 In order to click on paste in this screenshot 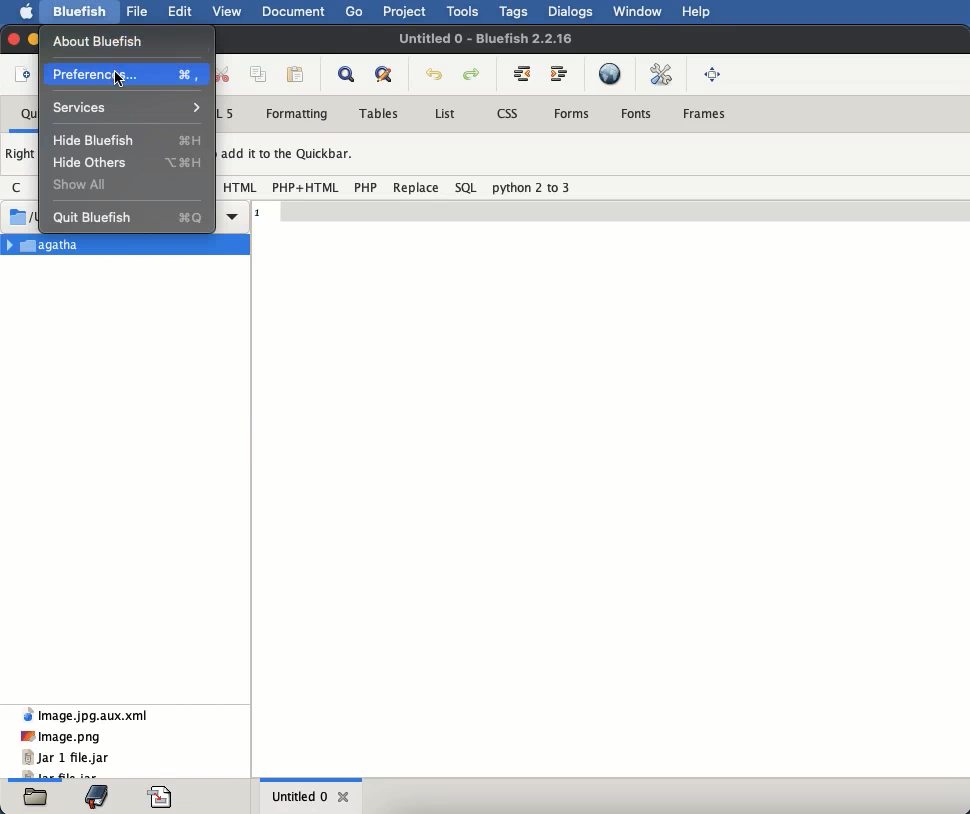, I will do `click(296, 76)`.